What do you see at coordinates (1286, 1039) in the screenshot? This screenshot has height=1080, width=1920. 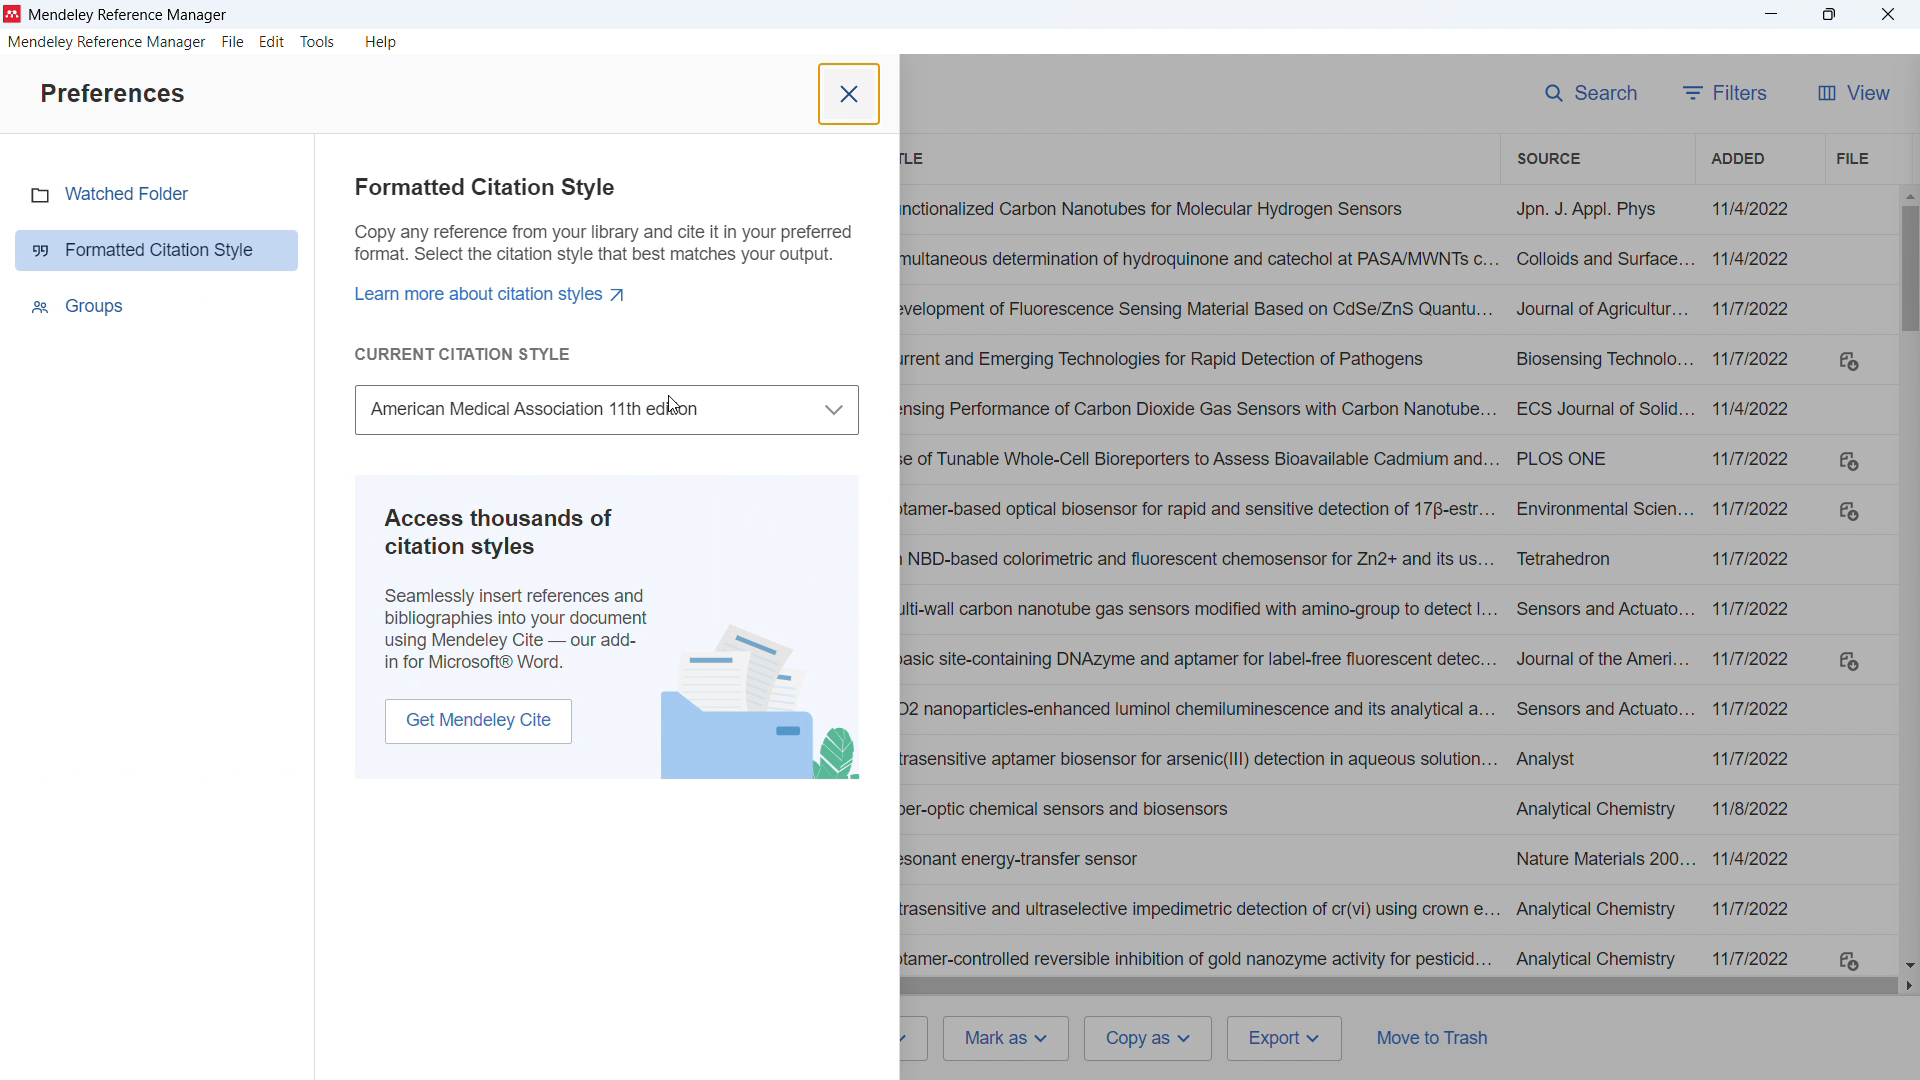 I see `Export ` at bounding box center [1286, 1039].